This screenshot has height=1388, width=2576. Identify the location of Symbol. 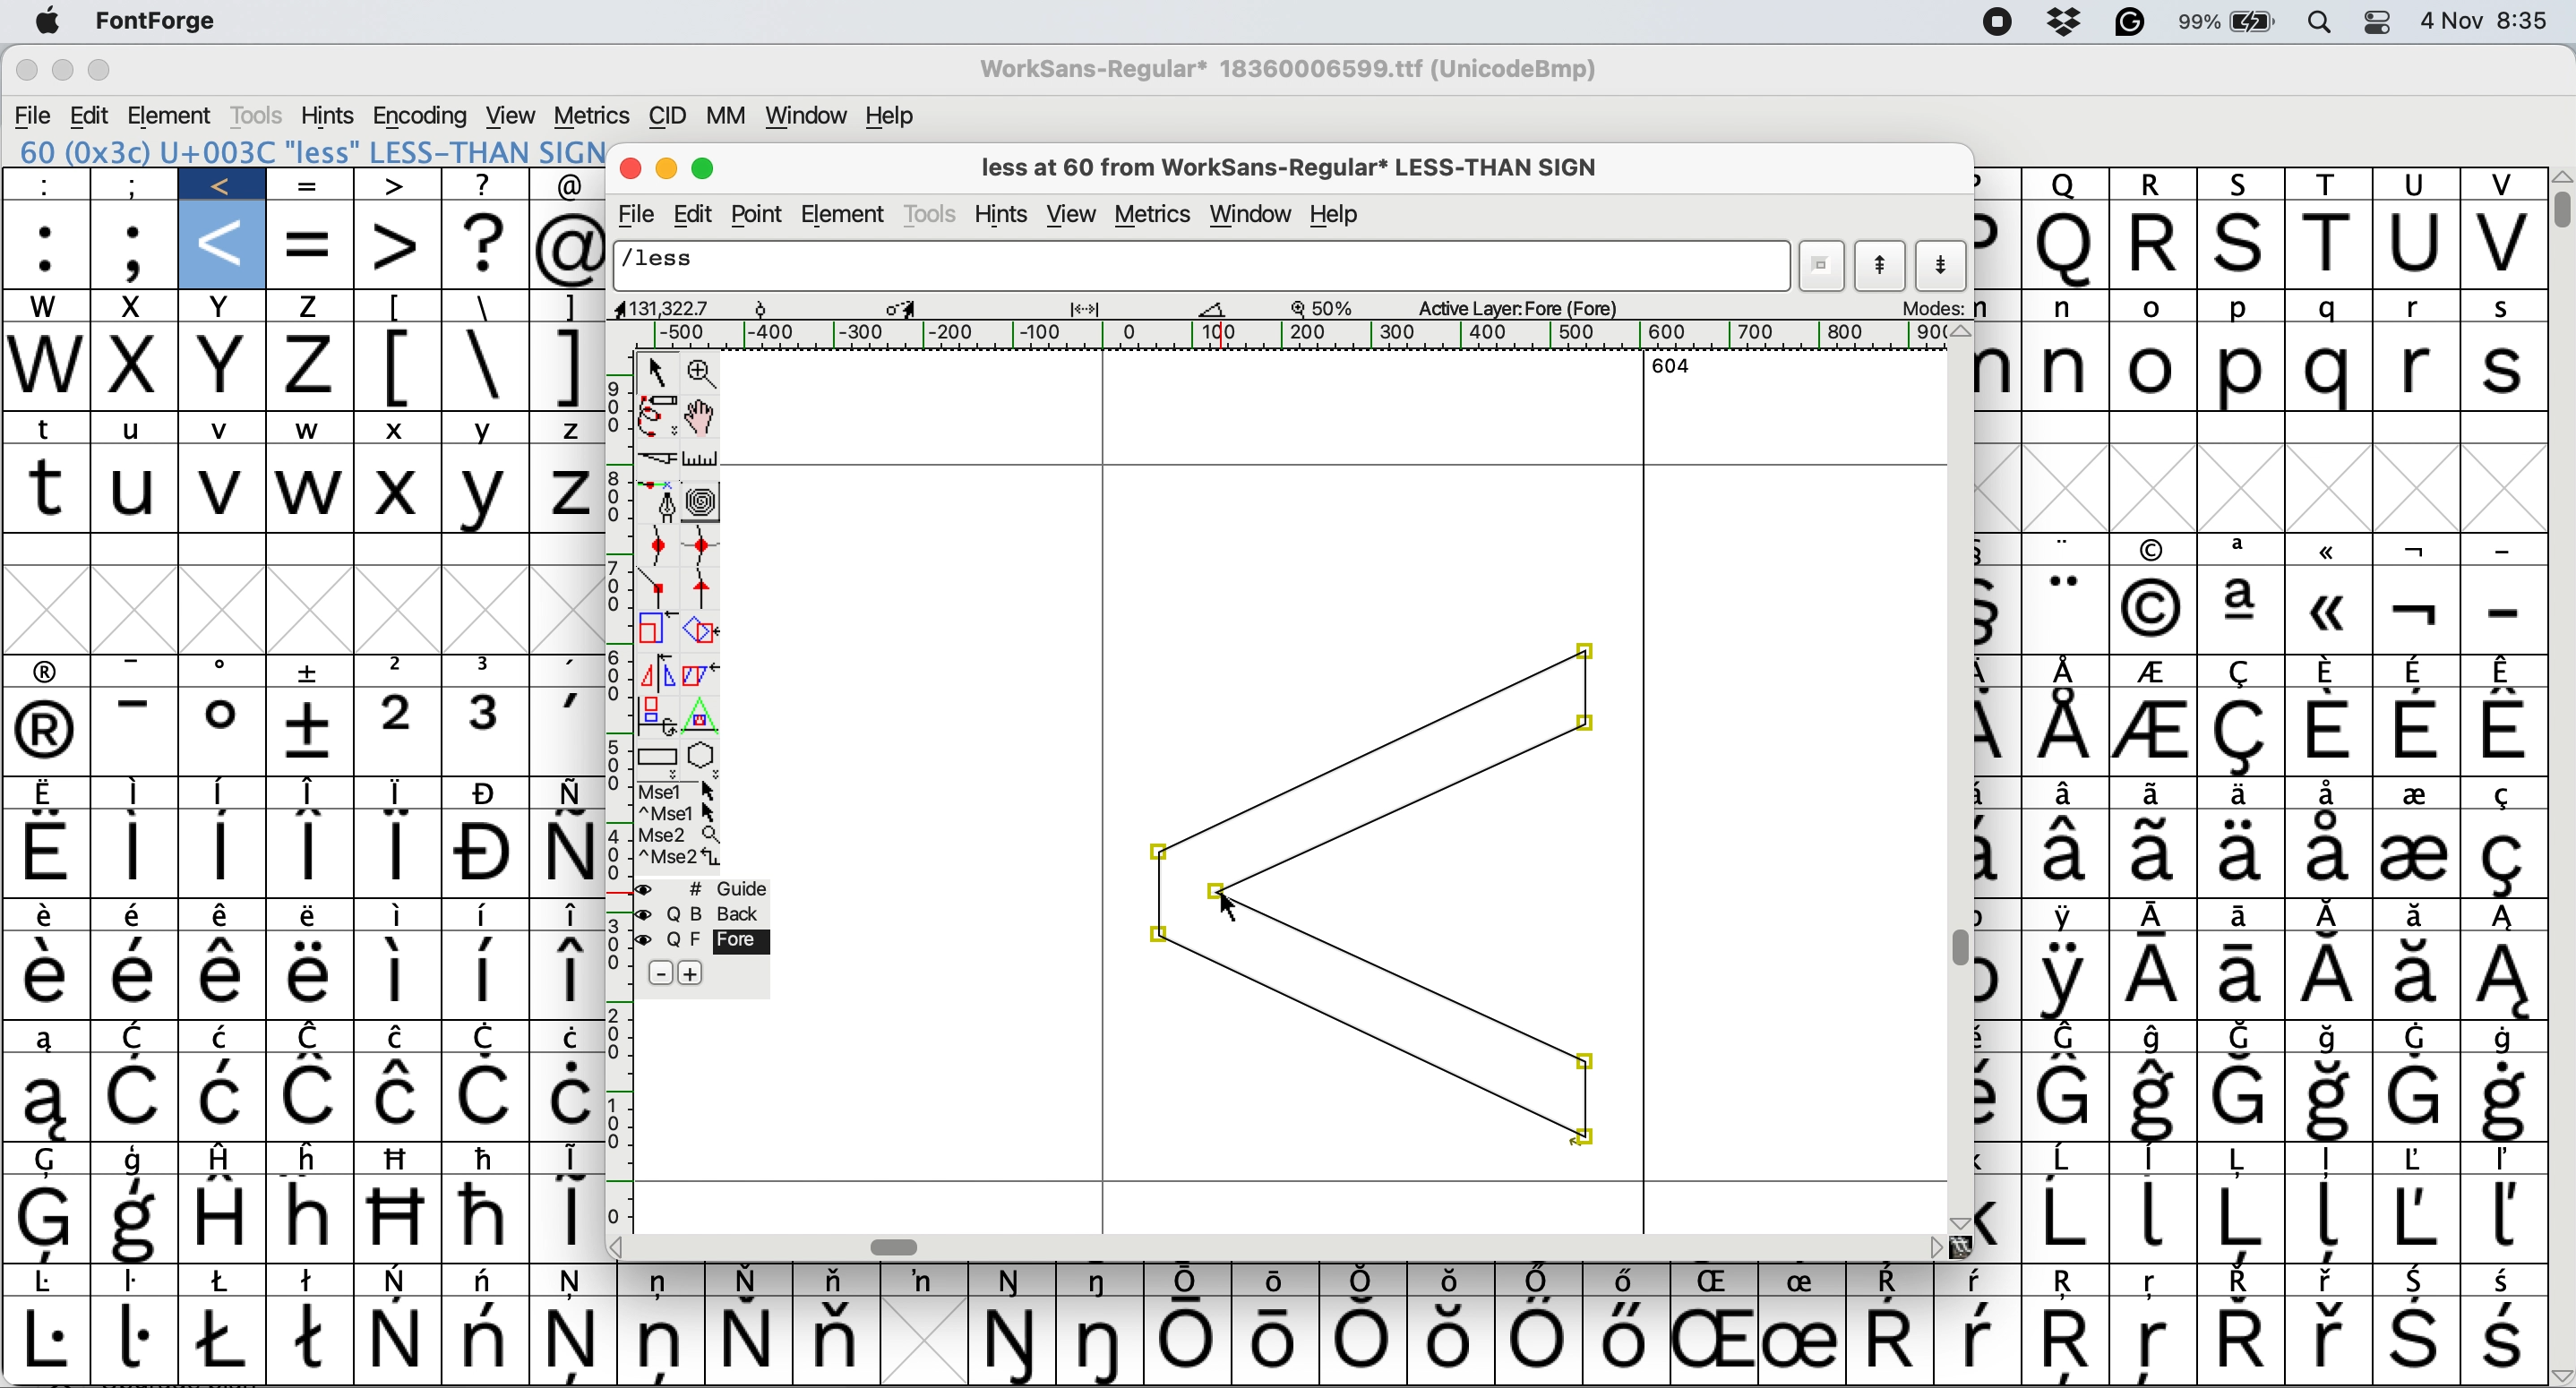
(142, 1284).